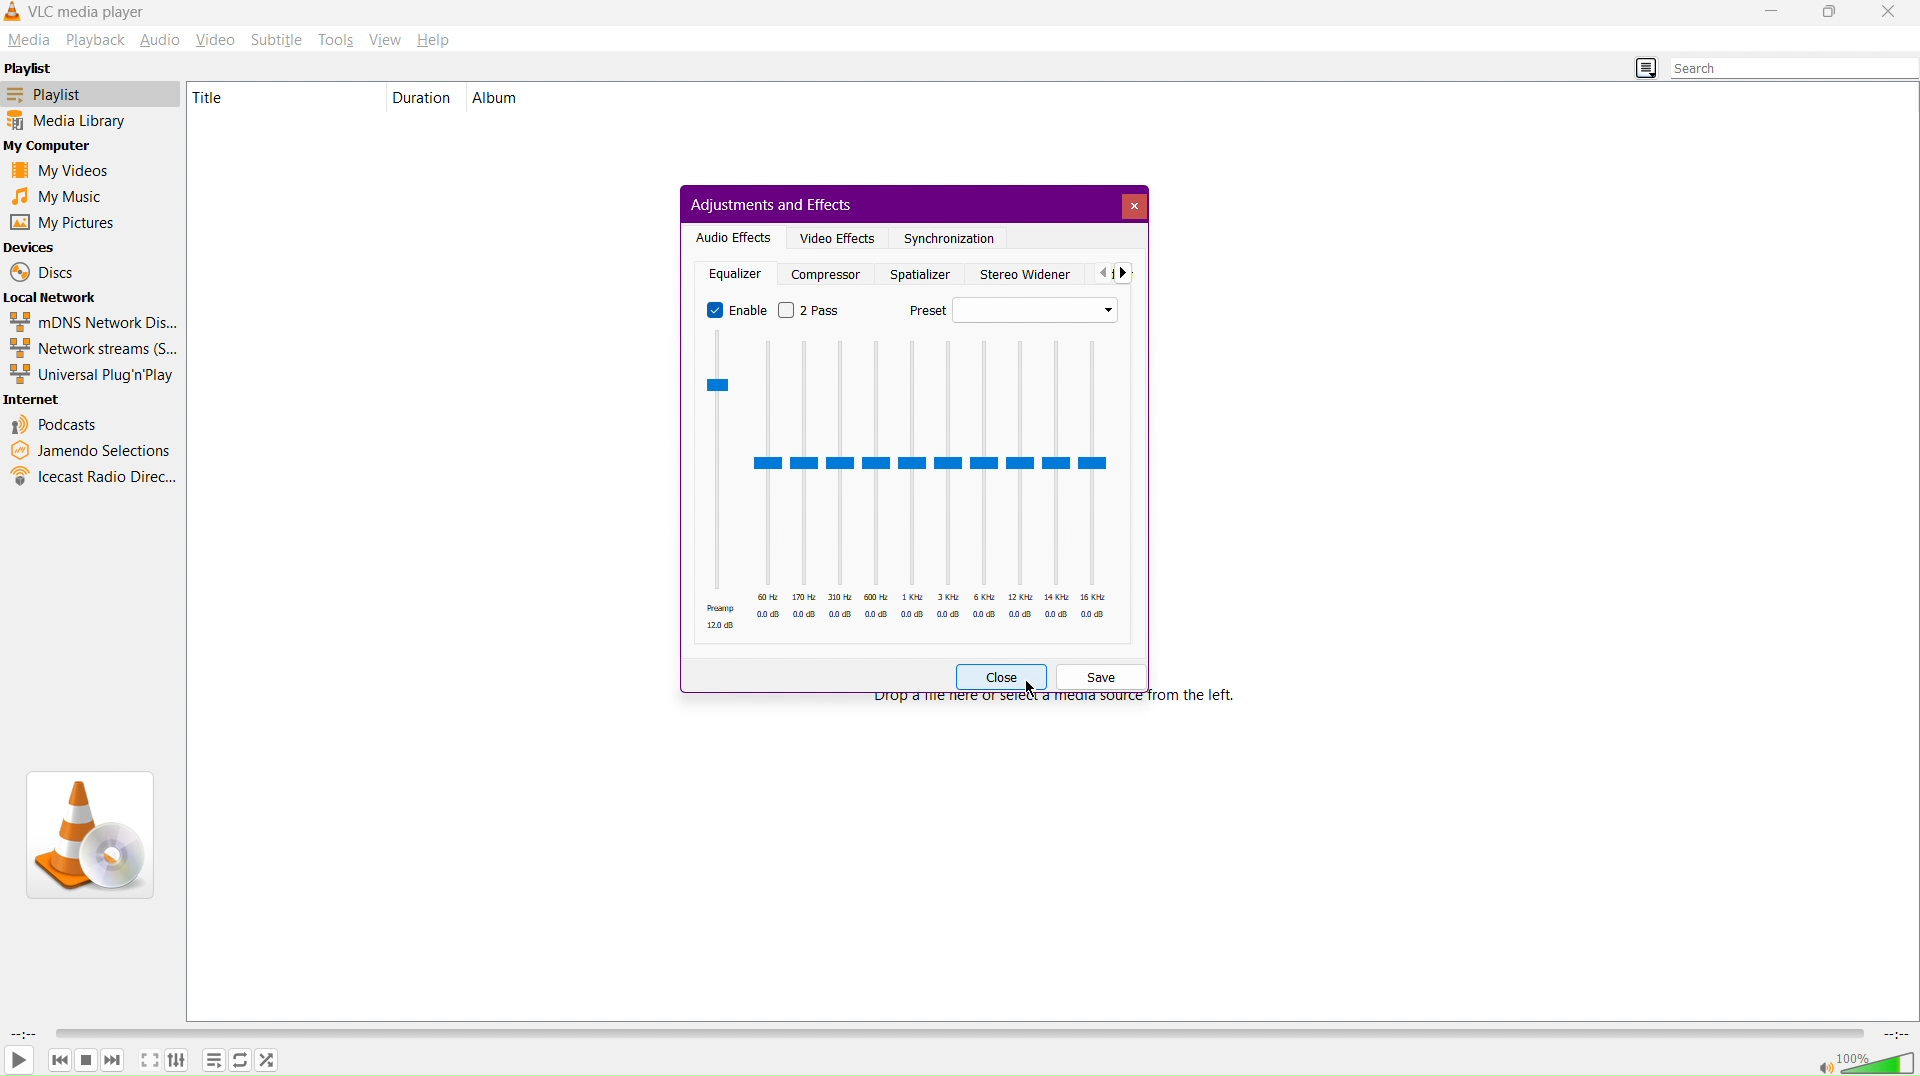  Describe the element at coordinates (339, 38) in the screenshot. I see `Tools` at that location.